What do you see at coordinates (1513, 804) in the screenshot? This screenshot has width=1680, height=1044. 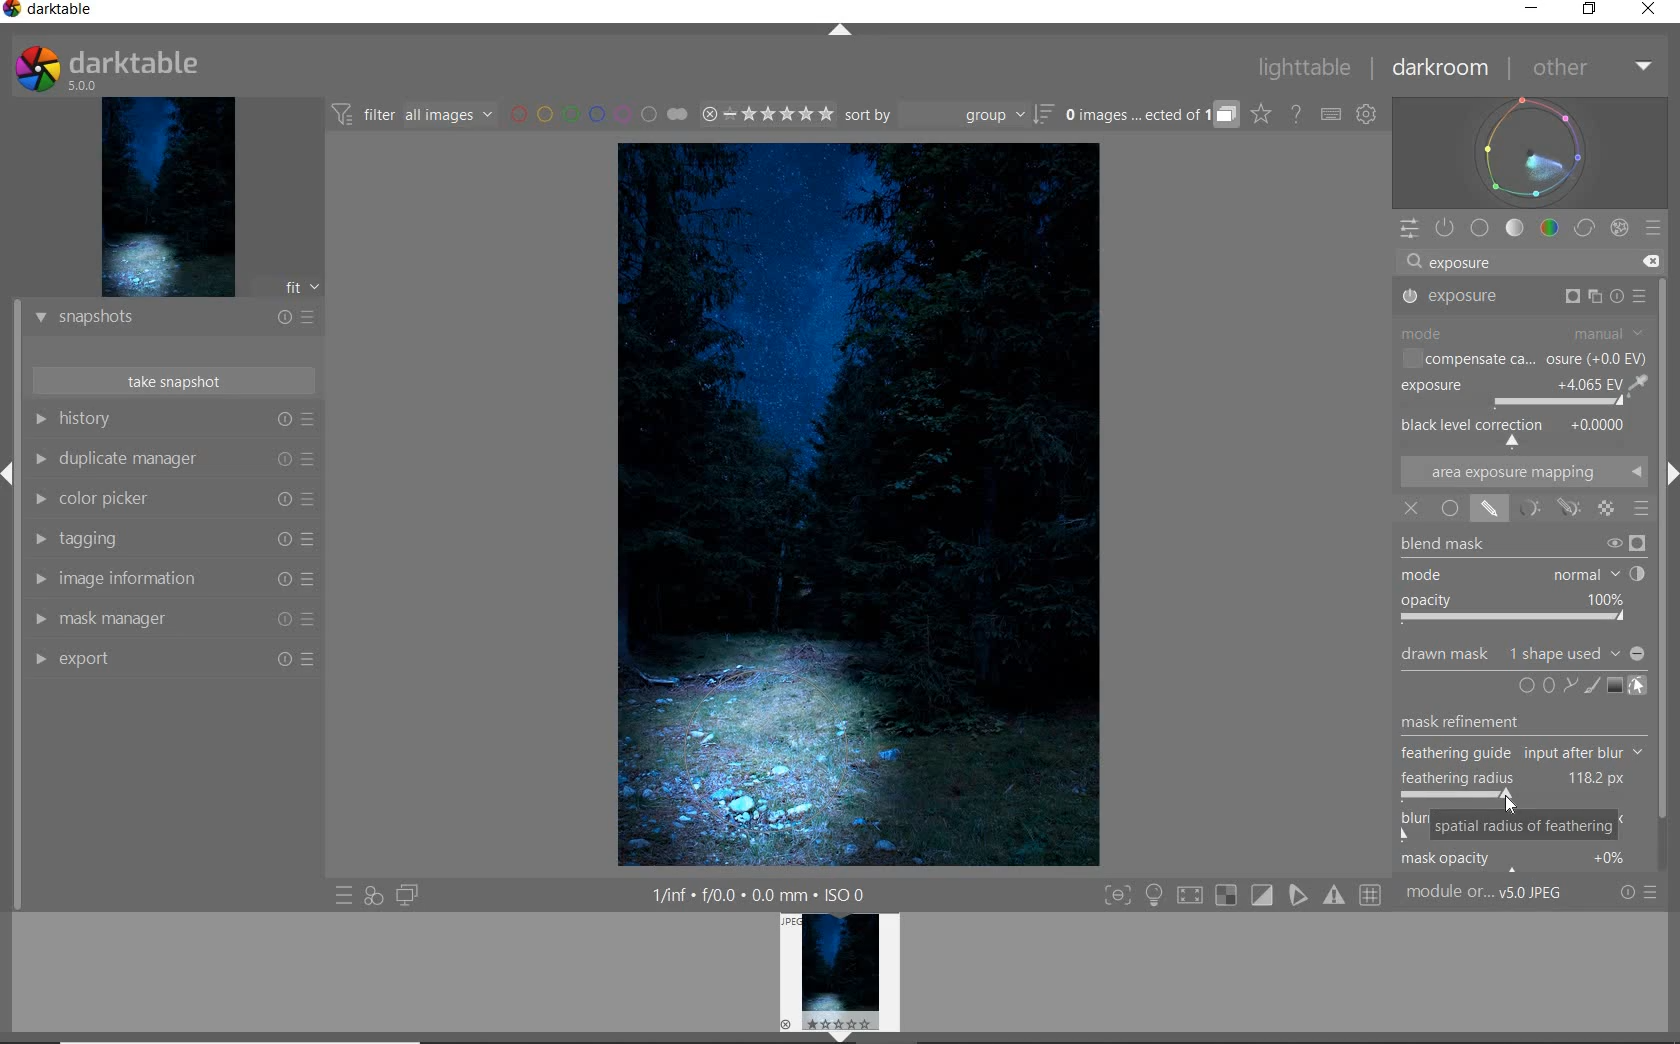 I see `CURSOR` at bounding box center [1513, 804].